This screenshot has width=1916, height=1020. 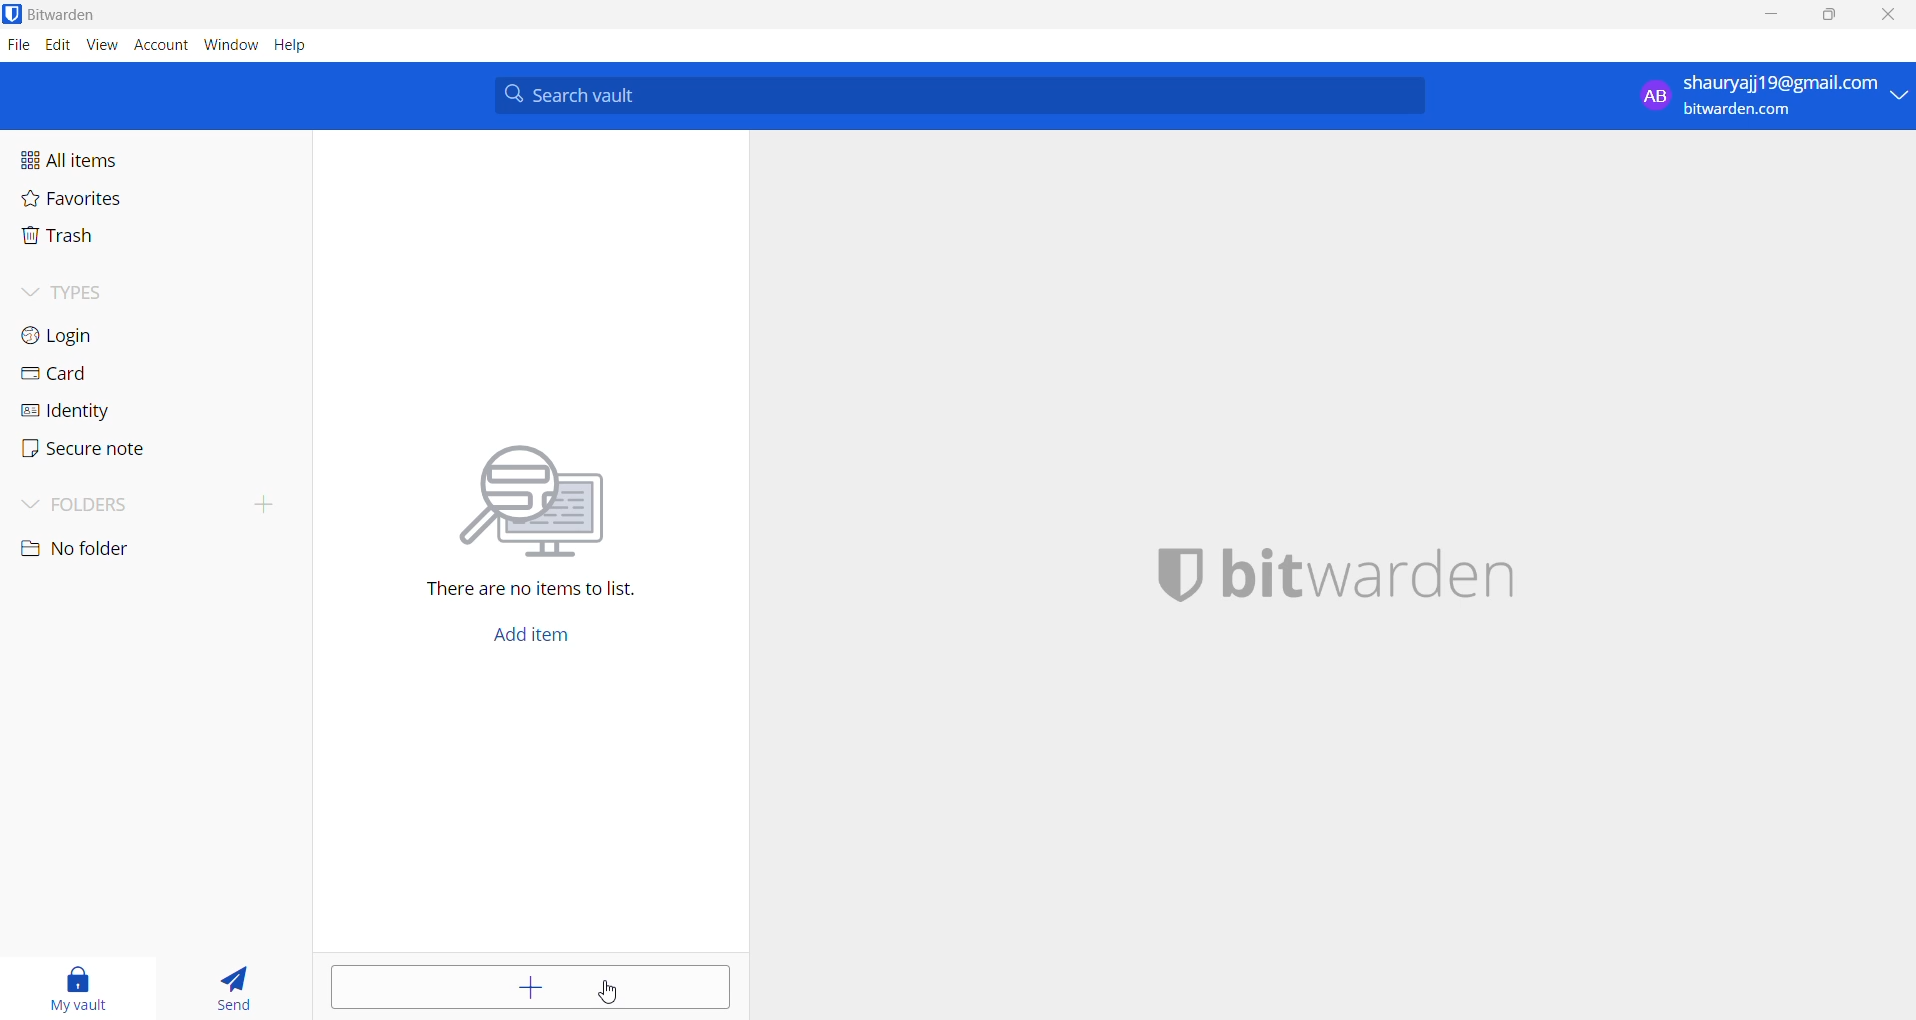 What do you see at coordinates (101, 333) in the screenshot?
I see `login` at bounding box center [101, 333].